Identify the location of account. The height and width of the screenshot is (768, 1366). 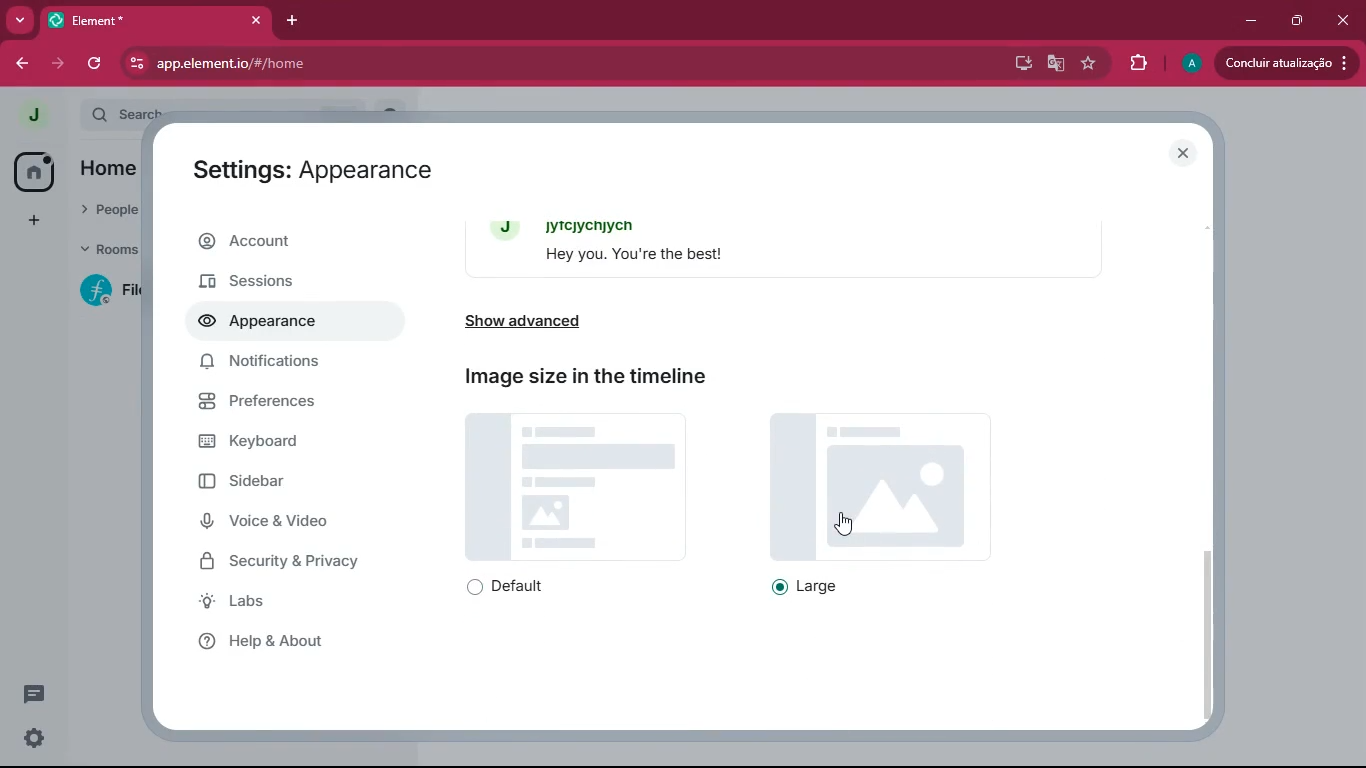
(289, 242).